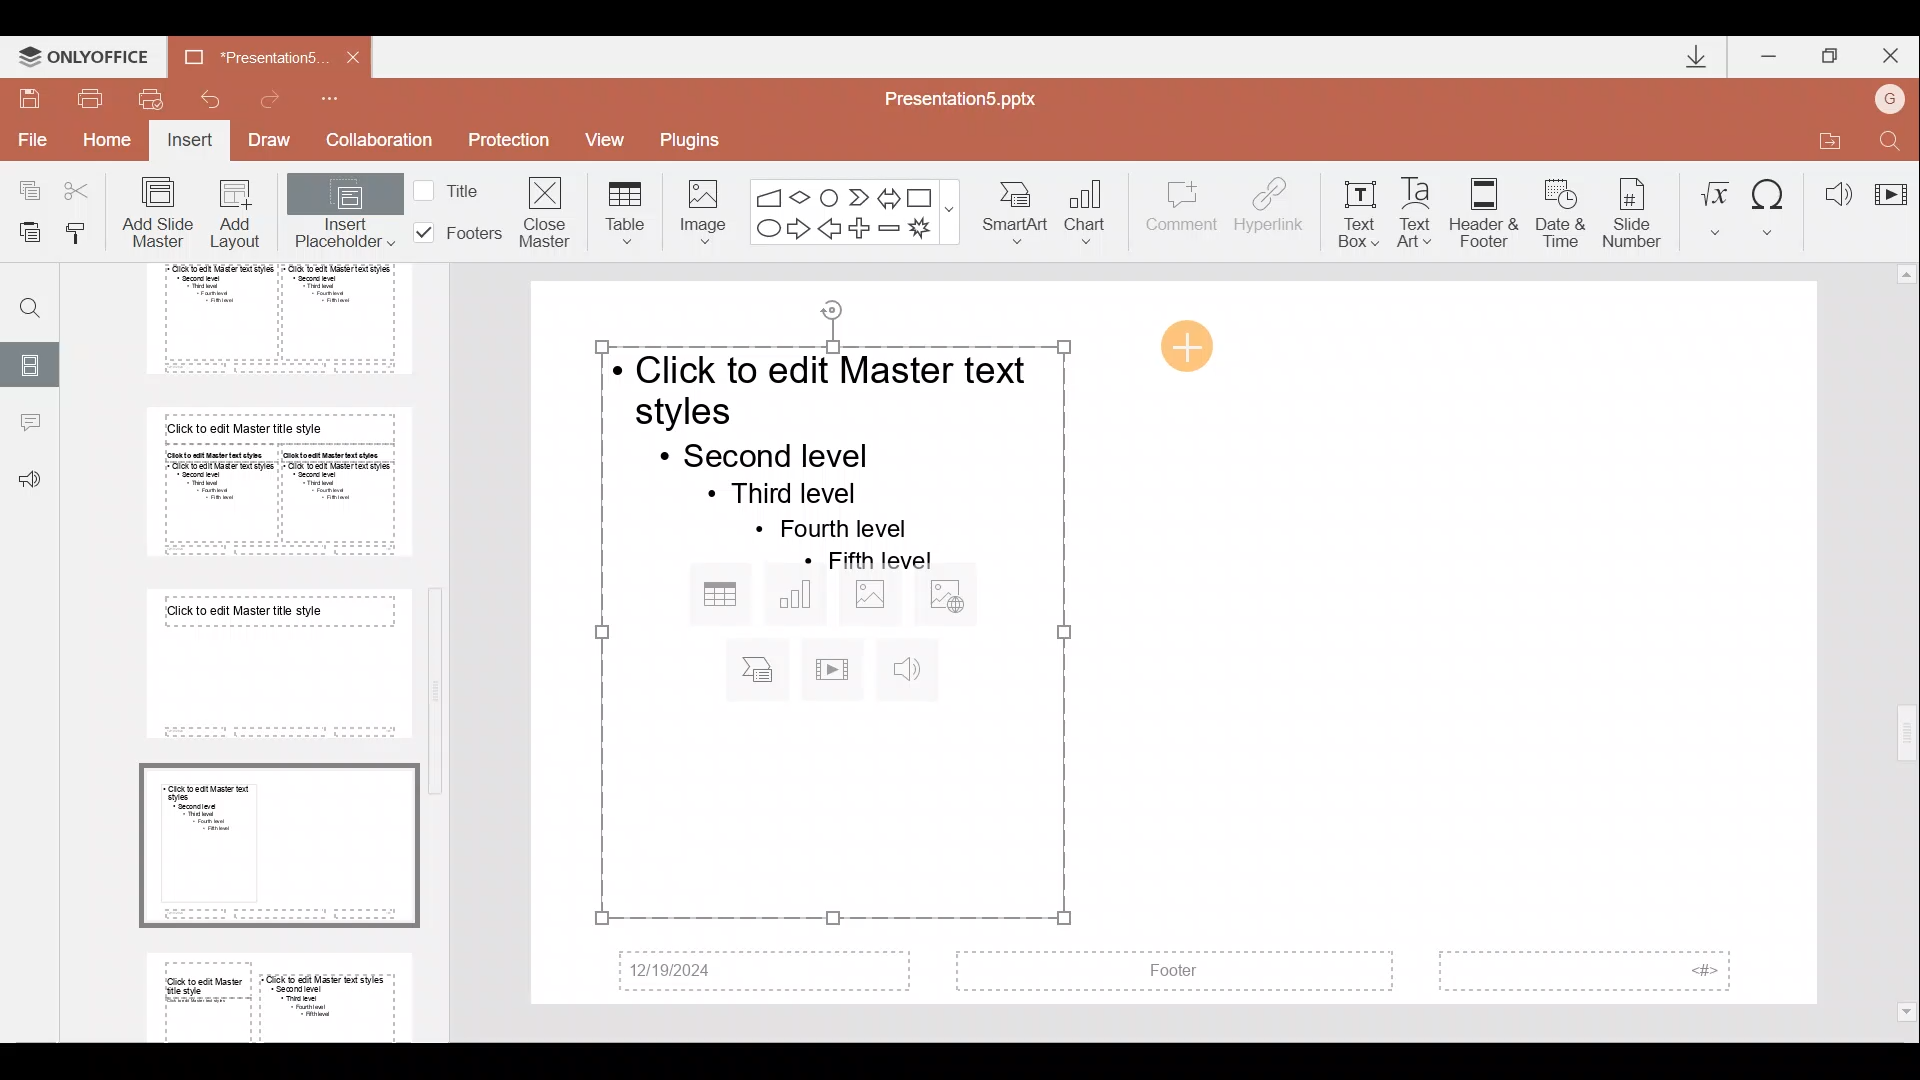 The image size is (1920, 1080). Describe the element at coordinates (798, 230) in the screenshot. I see `Right arrow` at that location.